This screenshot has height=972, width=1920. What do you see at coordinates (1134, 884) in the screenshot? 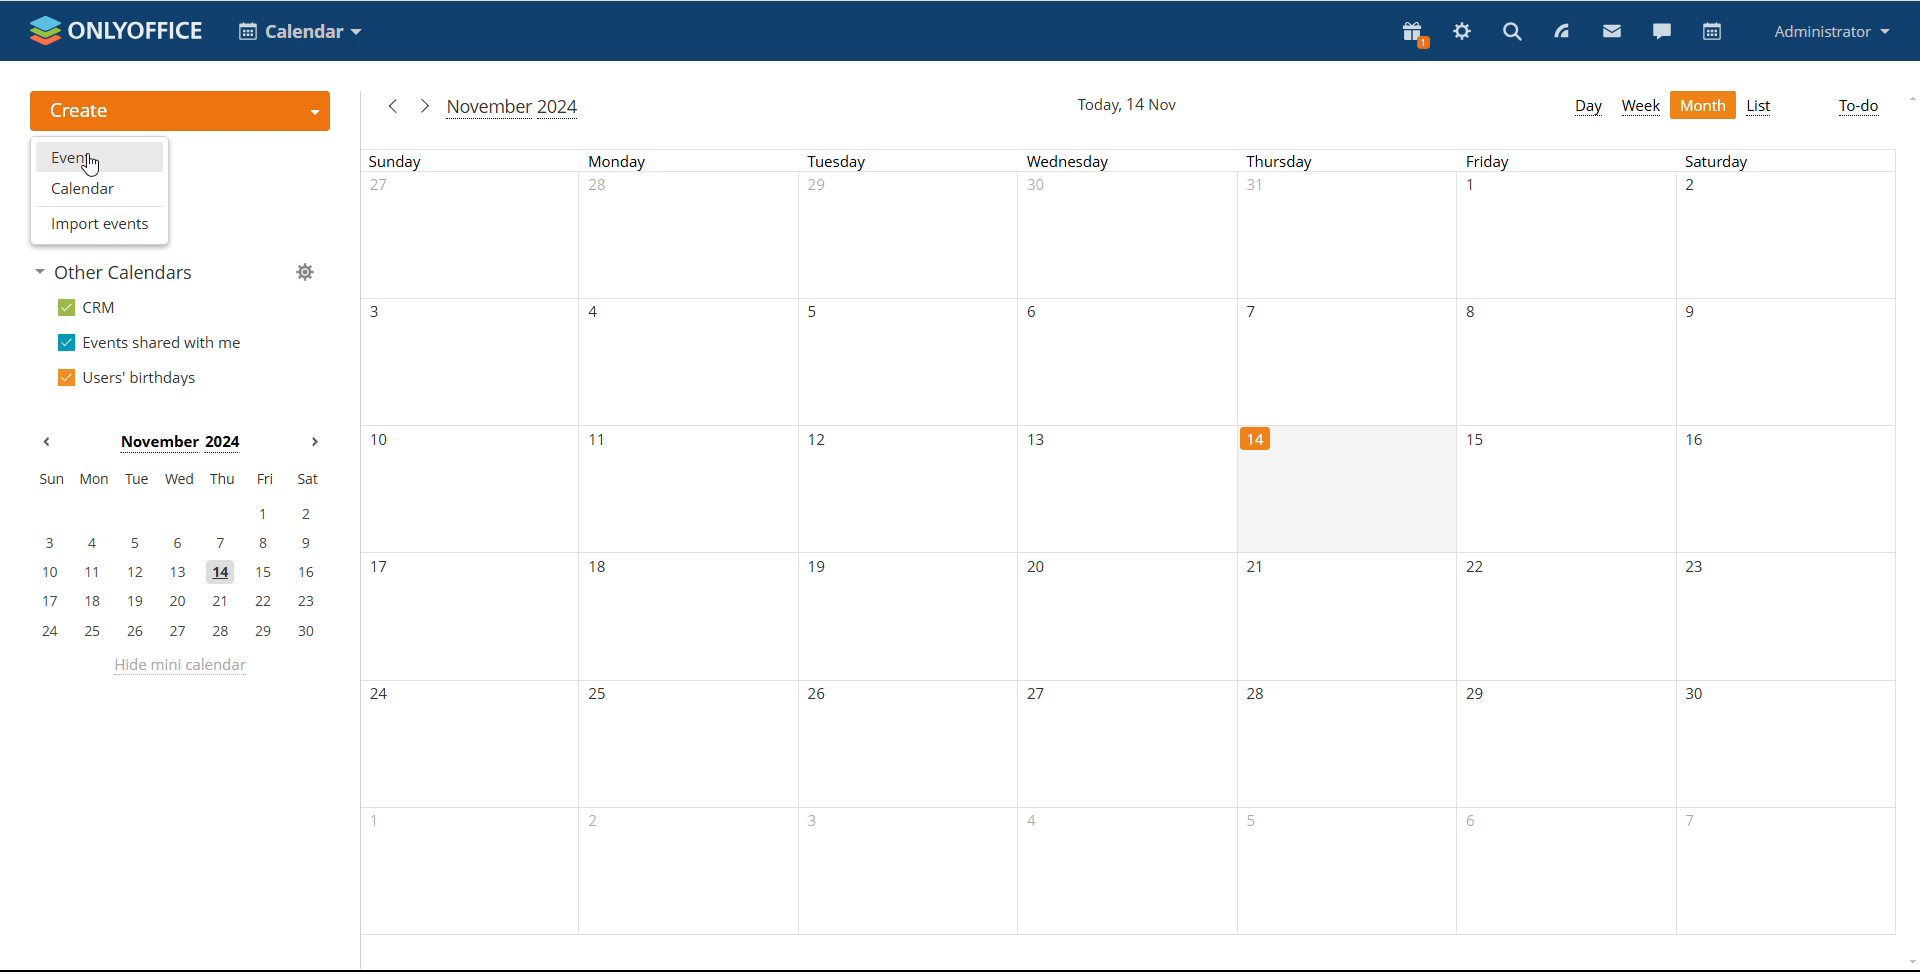
I see `Different dates of the month` at bounding box center [1134, 884].